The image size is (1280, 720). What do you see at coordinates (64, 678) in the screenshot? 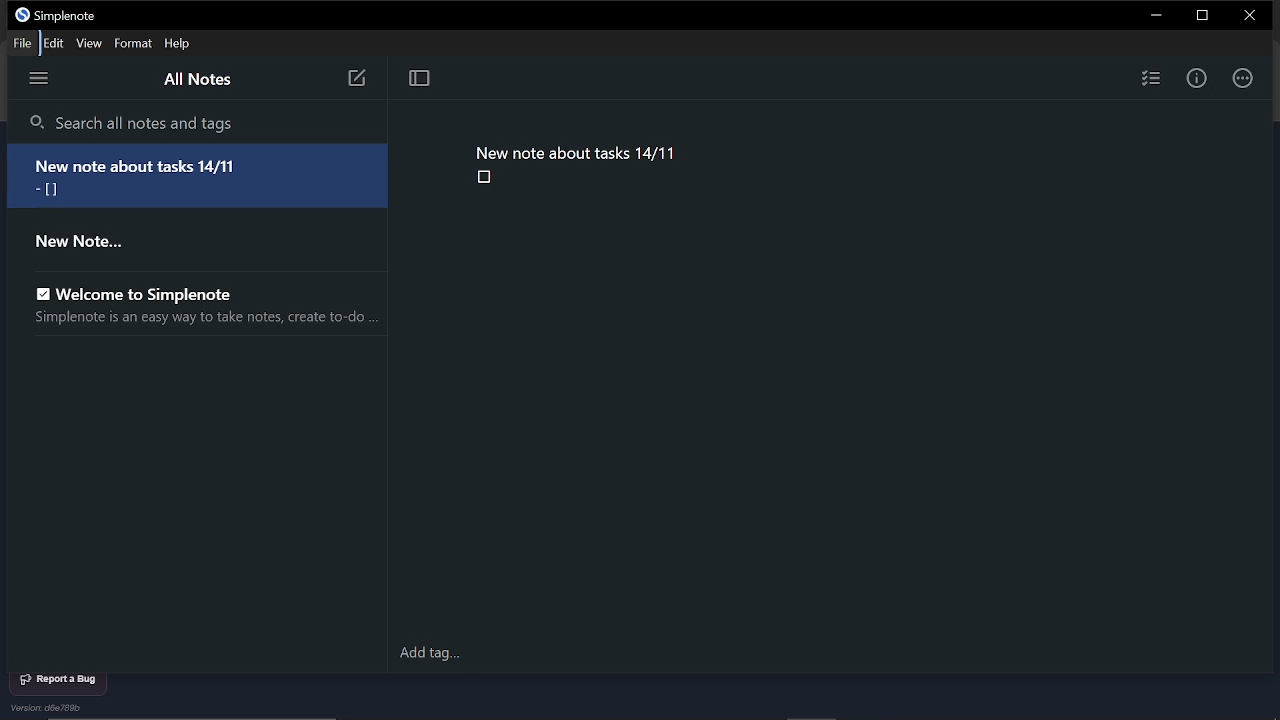
I see `Report a bug` at bounding box center [64, 678].